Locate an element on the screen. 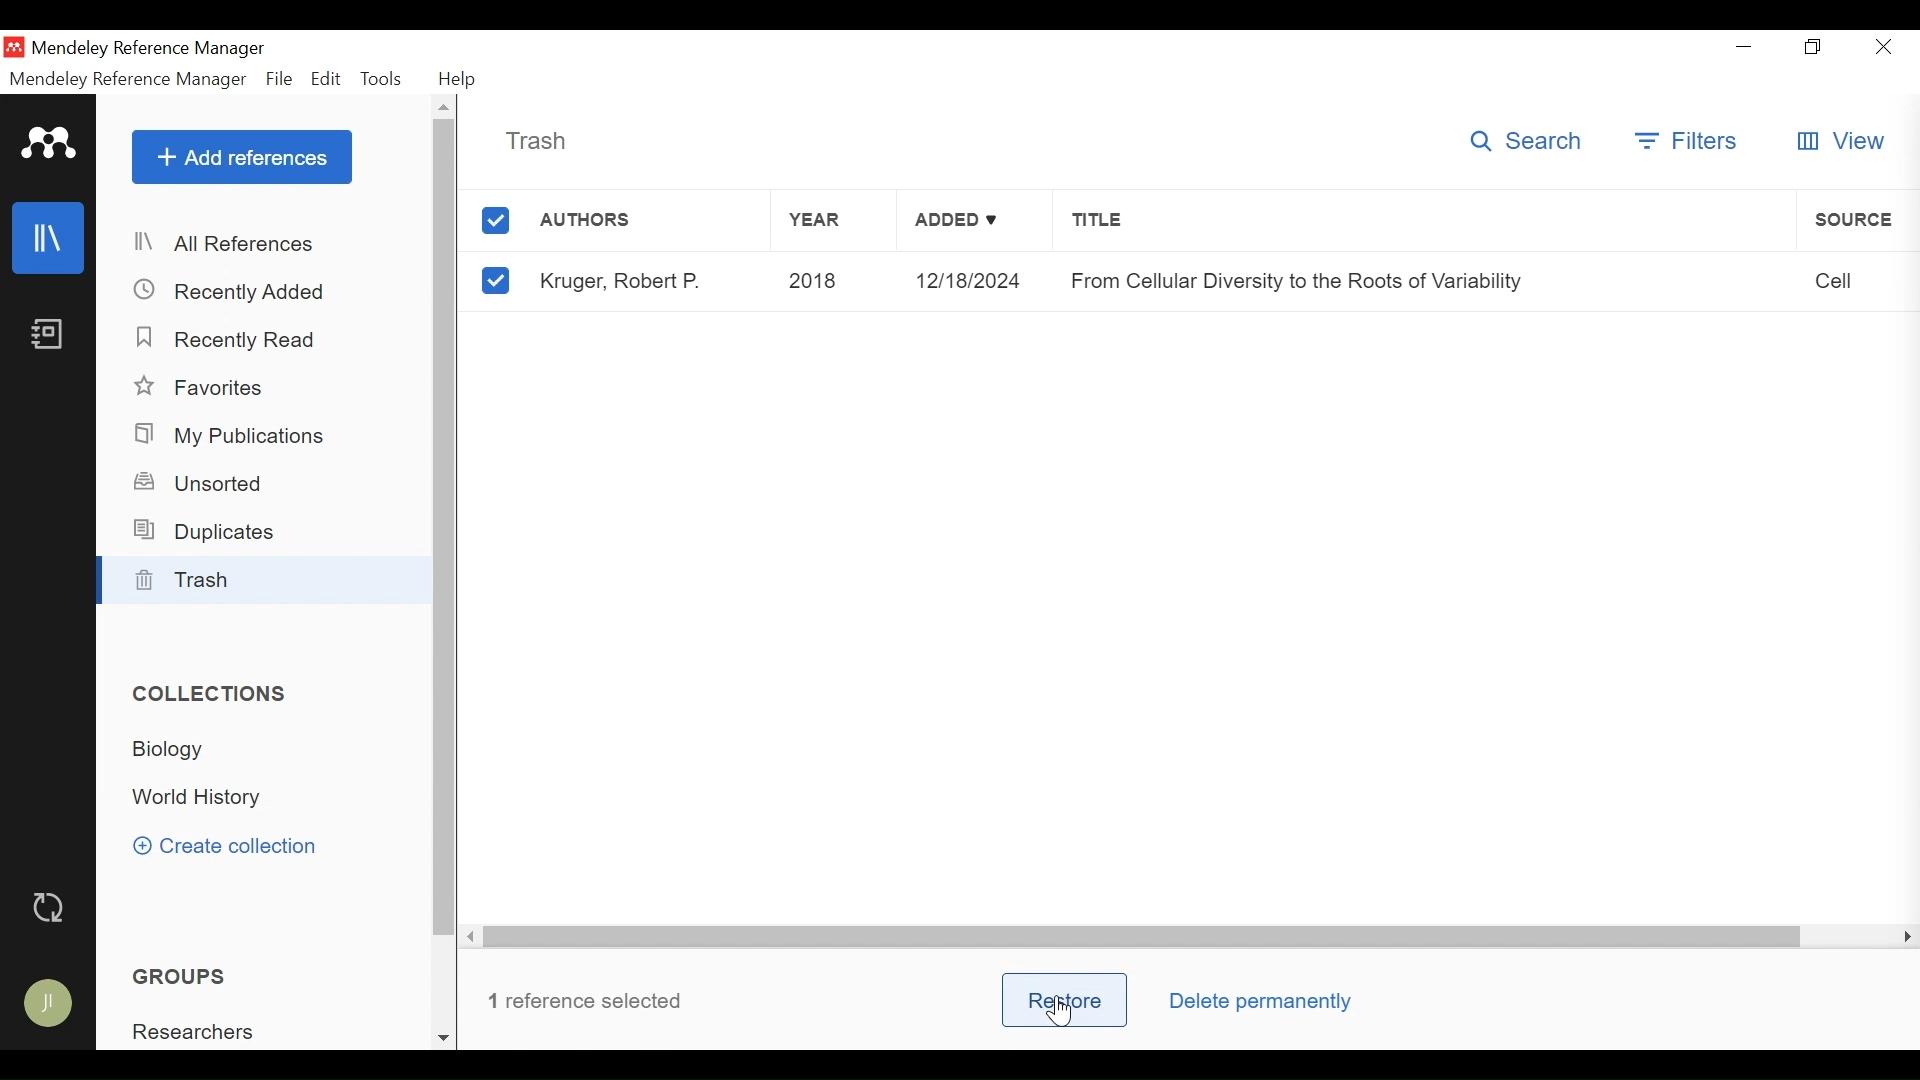 This screenshot has height=1080, width=1920. Cell is located at coordinates (1859, 280).